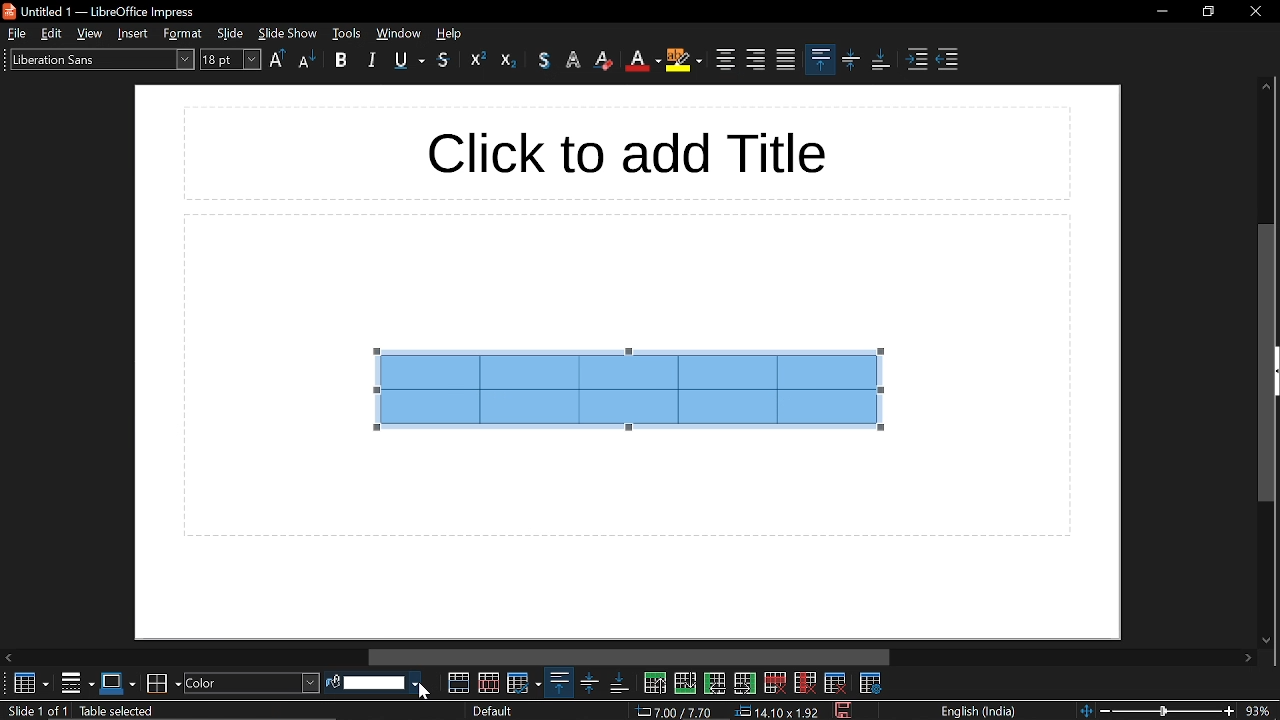 This screenshot has height=720, width=1280. I want to click on strikethrough, so click(445, 63).